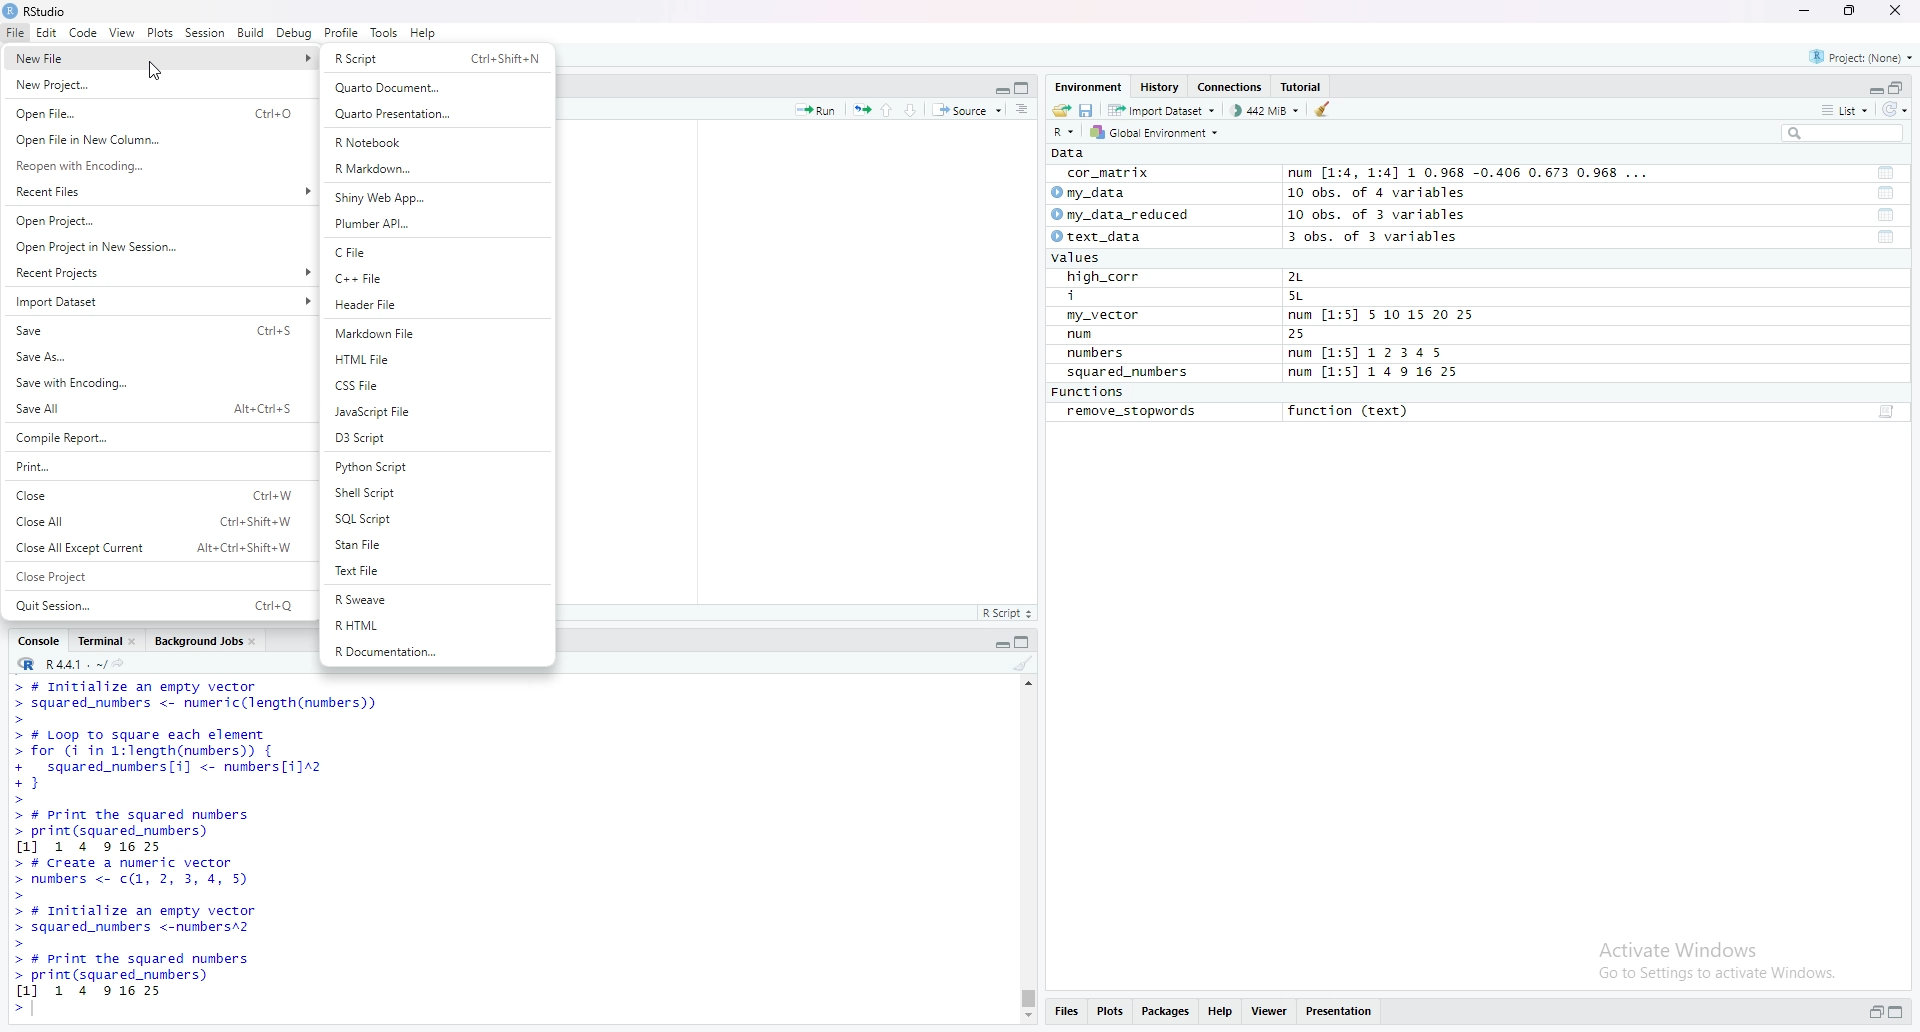 This screenshot has width=1920, height=1032. Describe the element at coordinates (45, 32) in the screenshot. I see `Edit` at that location.